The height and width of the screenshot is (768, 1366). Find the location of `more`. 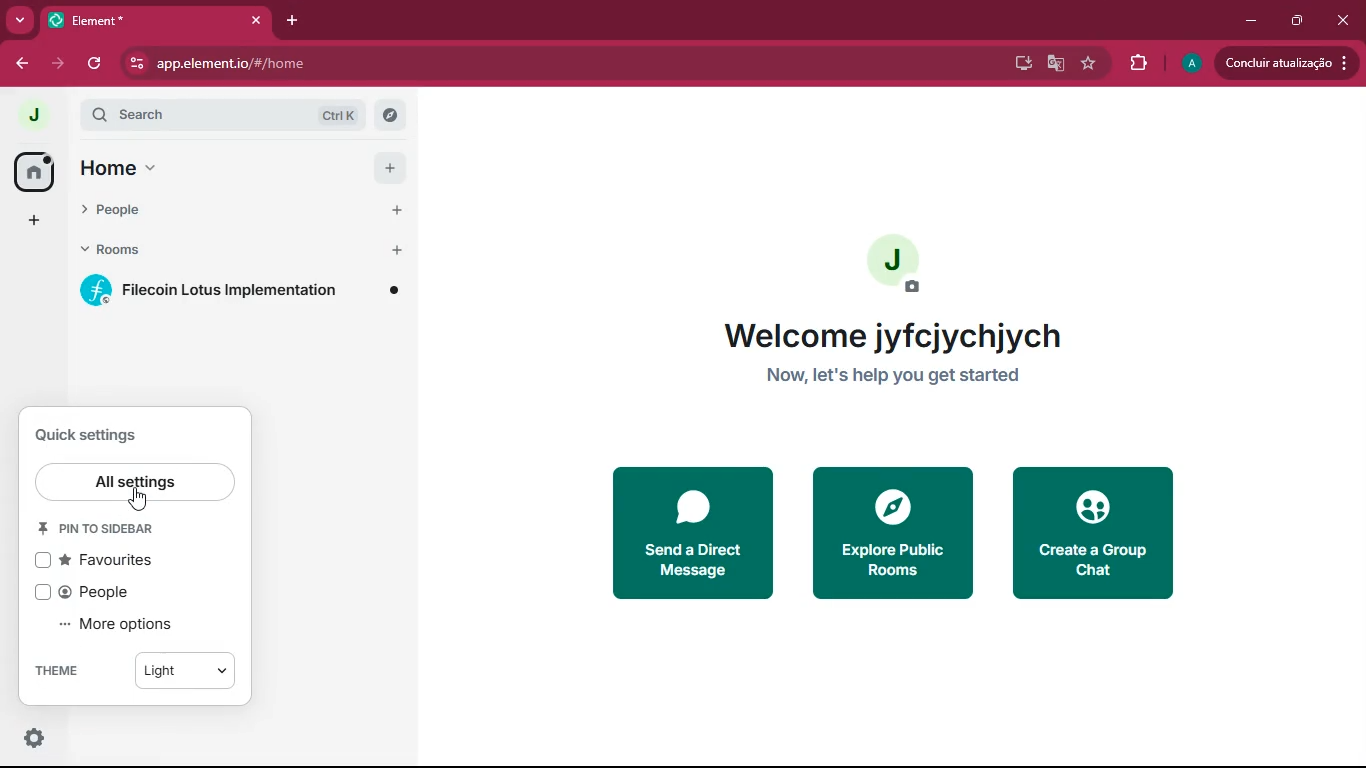

more is located at coordinates (16, 21).